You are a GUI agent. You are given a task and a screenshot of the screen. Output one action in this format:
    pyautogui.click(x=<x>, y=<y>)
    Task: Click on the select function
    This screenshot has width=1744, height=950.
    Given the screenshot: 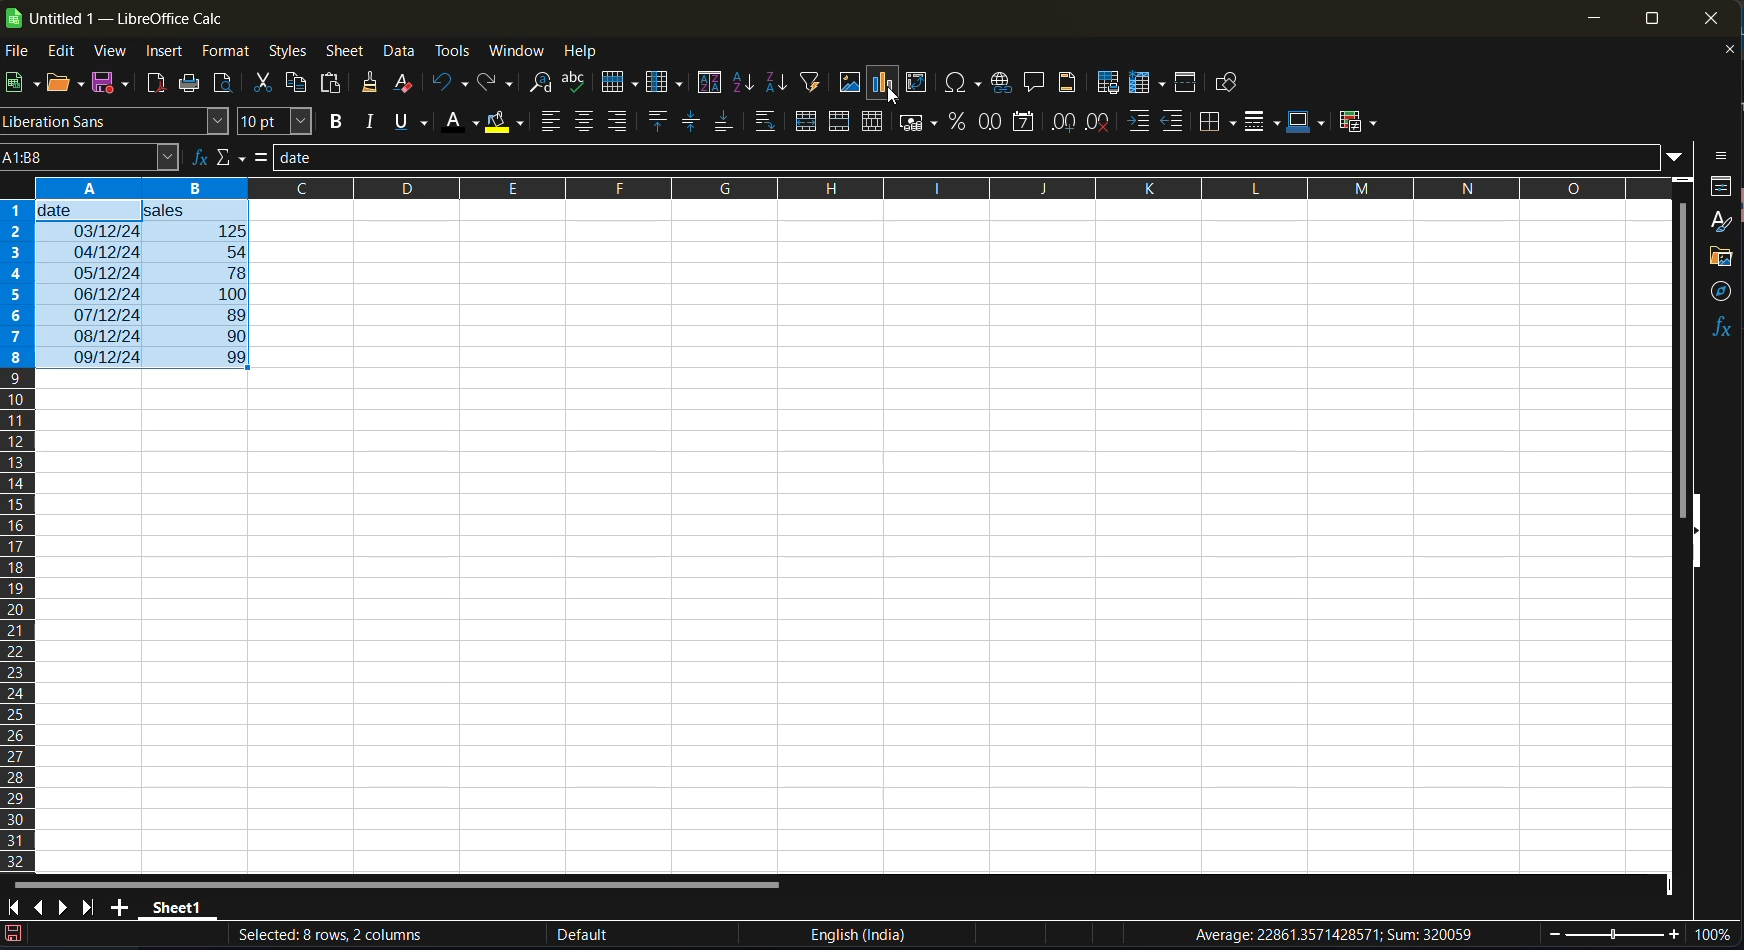 What is the action you would take?
    pyautogui.click(x=229, y=157)
    